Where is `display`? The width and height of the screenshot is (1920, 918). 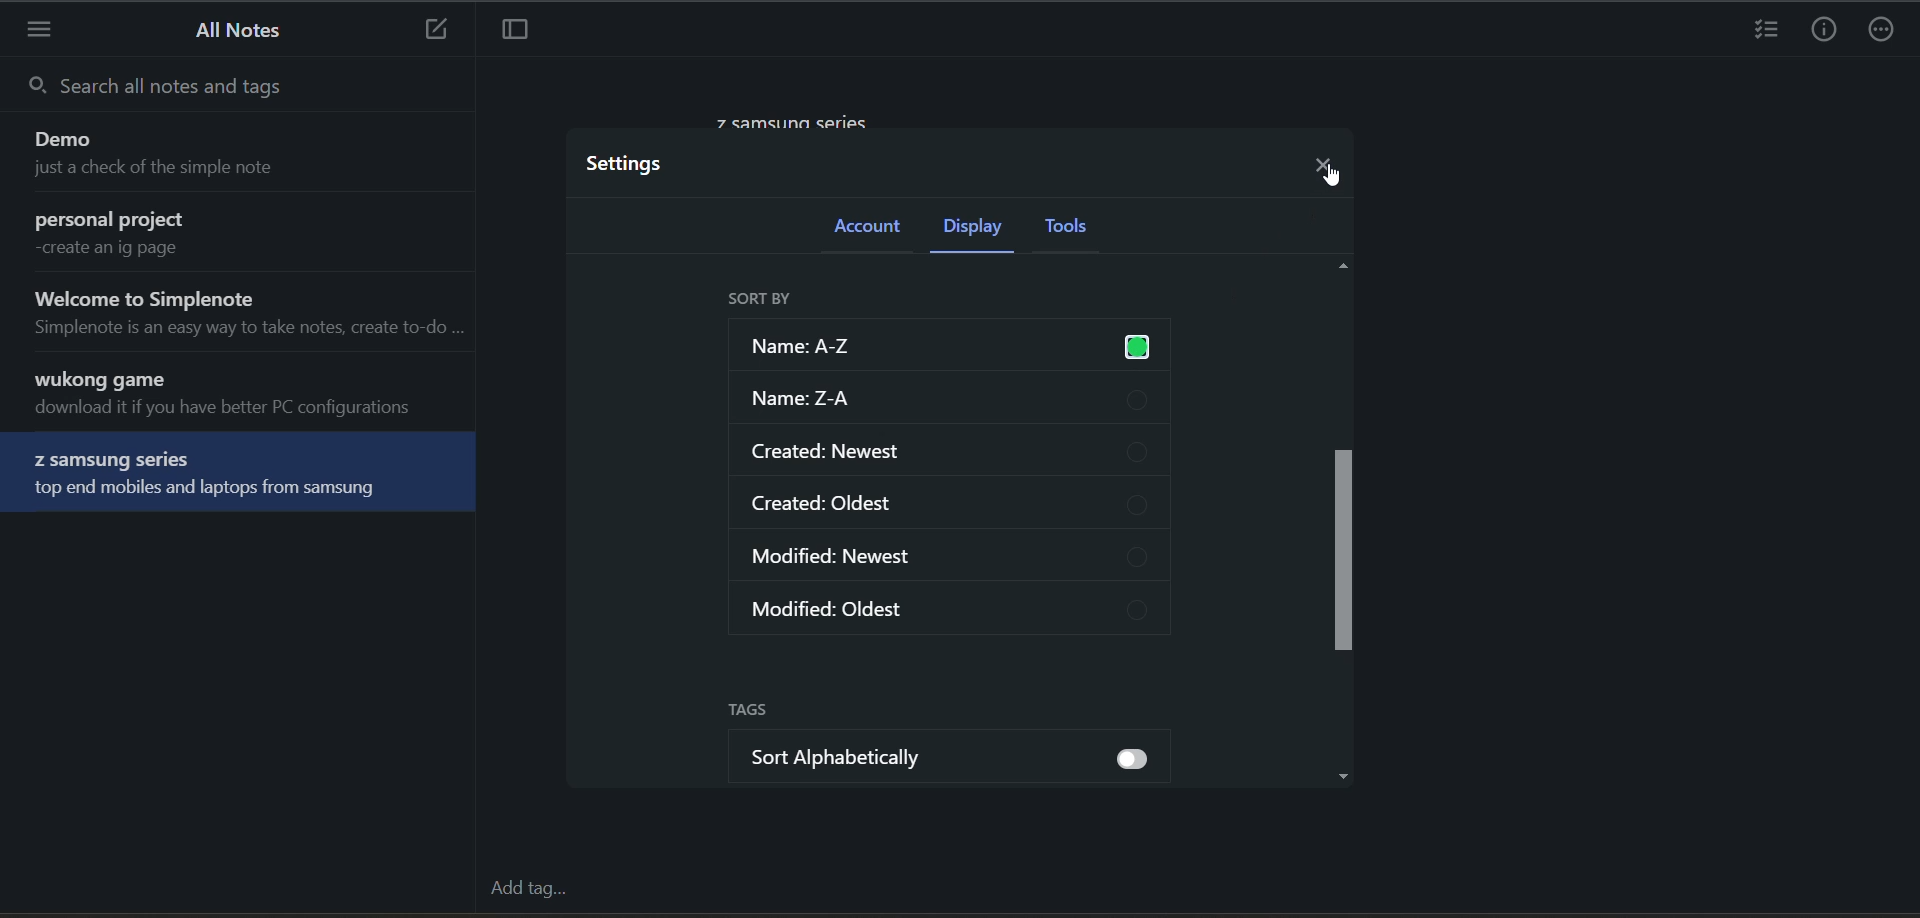 display is located at coordinates (979, 227).